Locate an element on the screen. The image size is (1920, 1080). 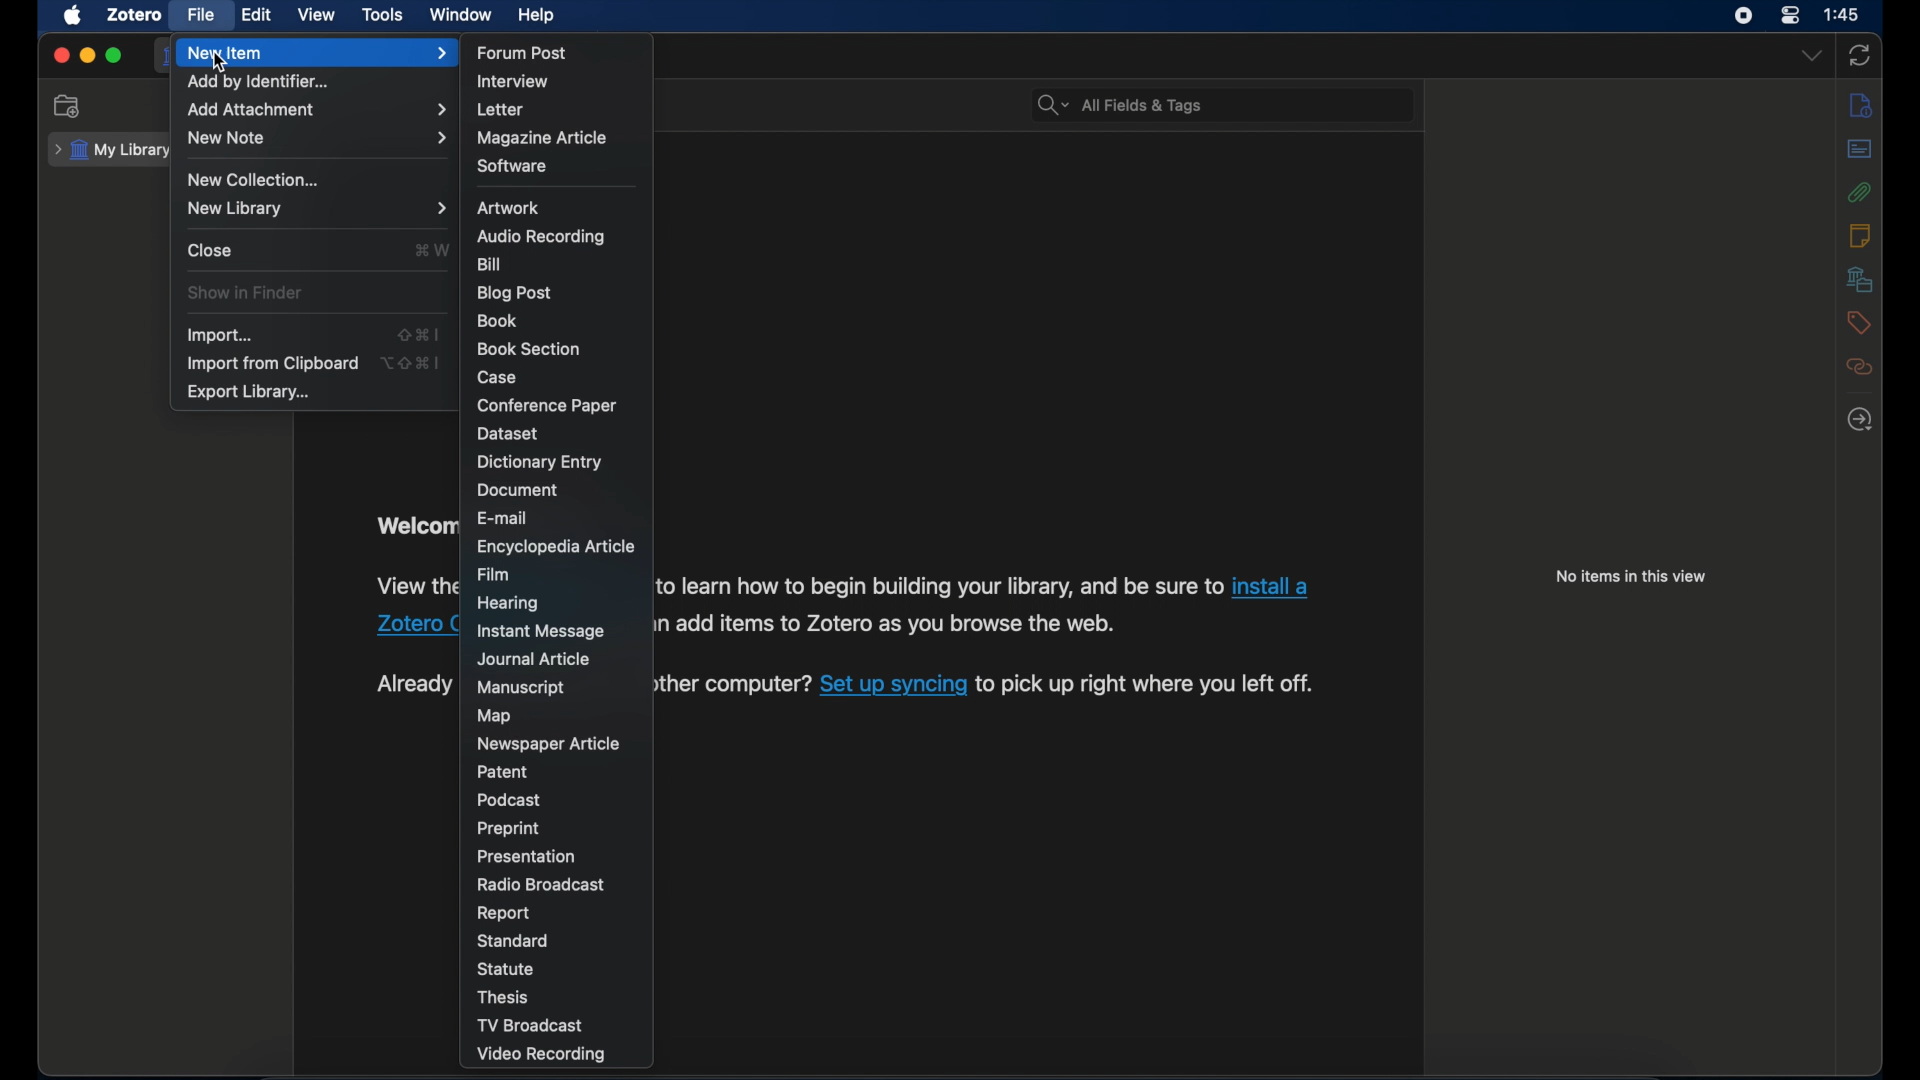
interview is located at coordinates (514, 82).